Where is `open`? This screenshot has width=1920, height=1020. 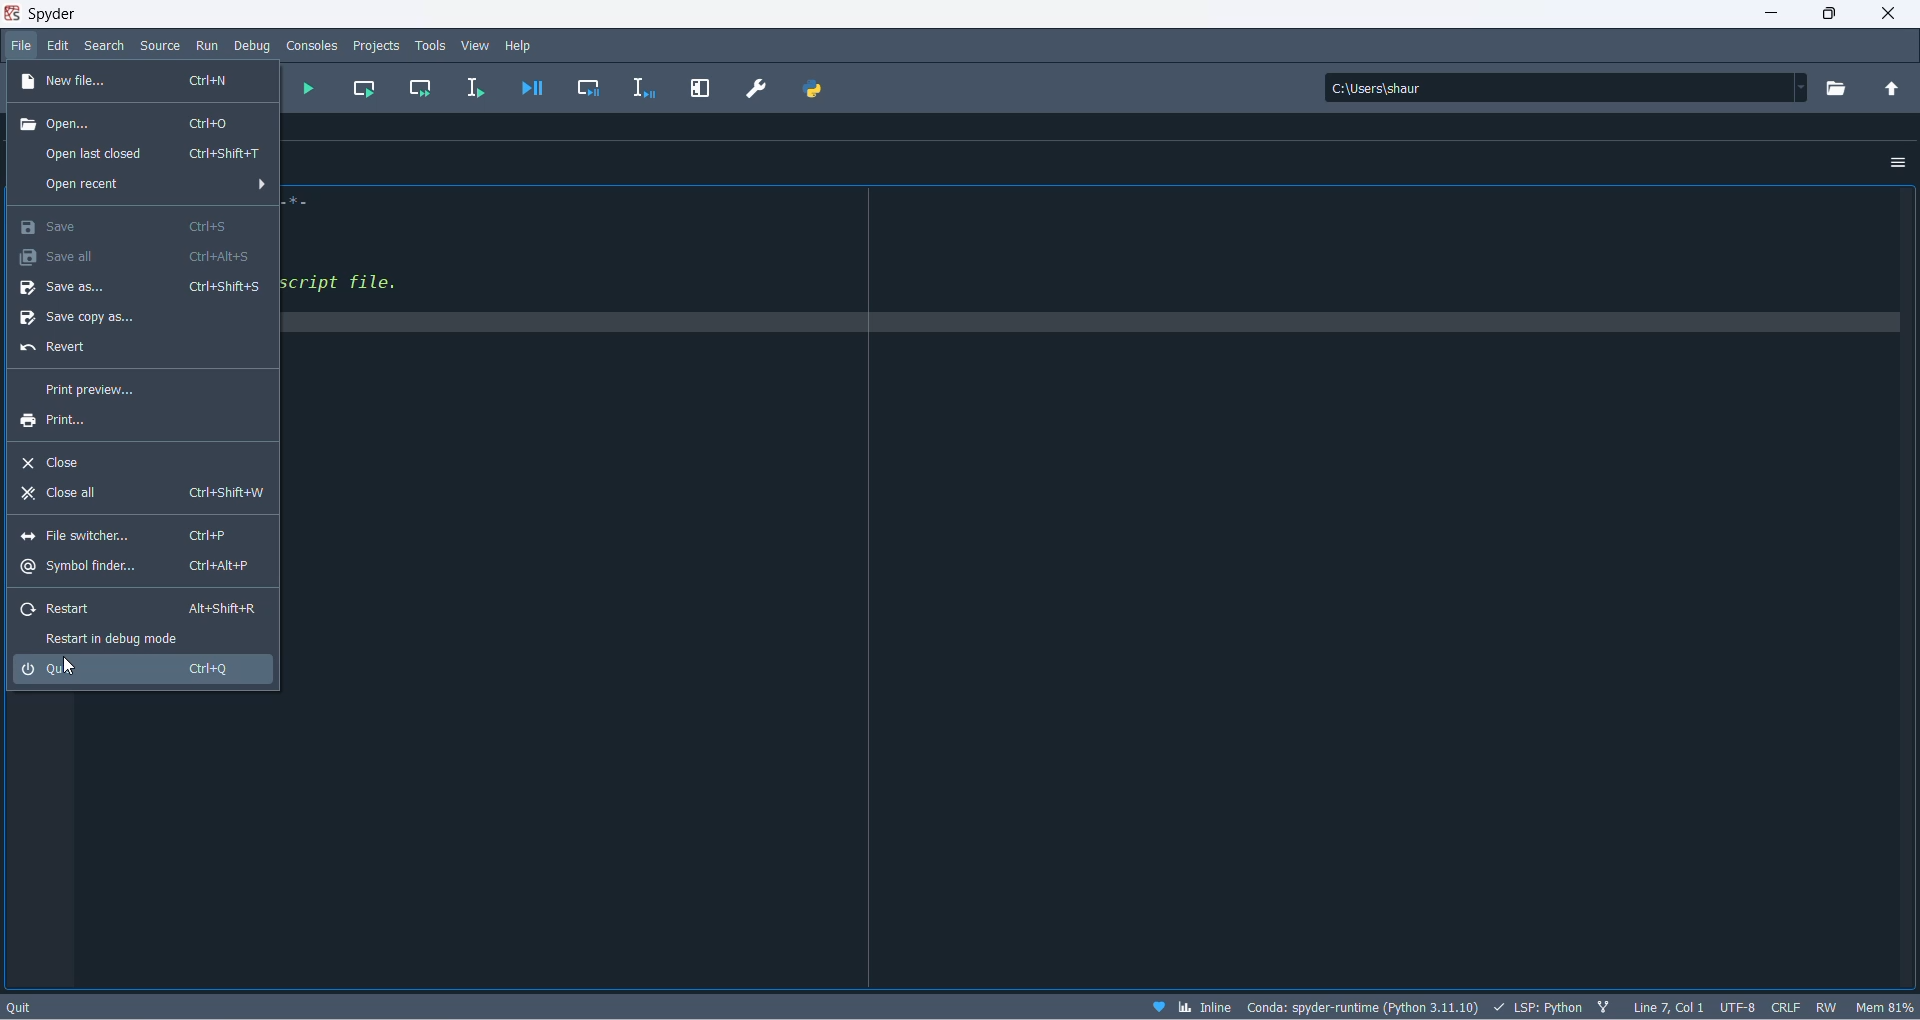 open is located at coordinates (142, 122).